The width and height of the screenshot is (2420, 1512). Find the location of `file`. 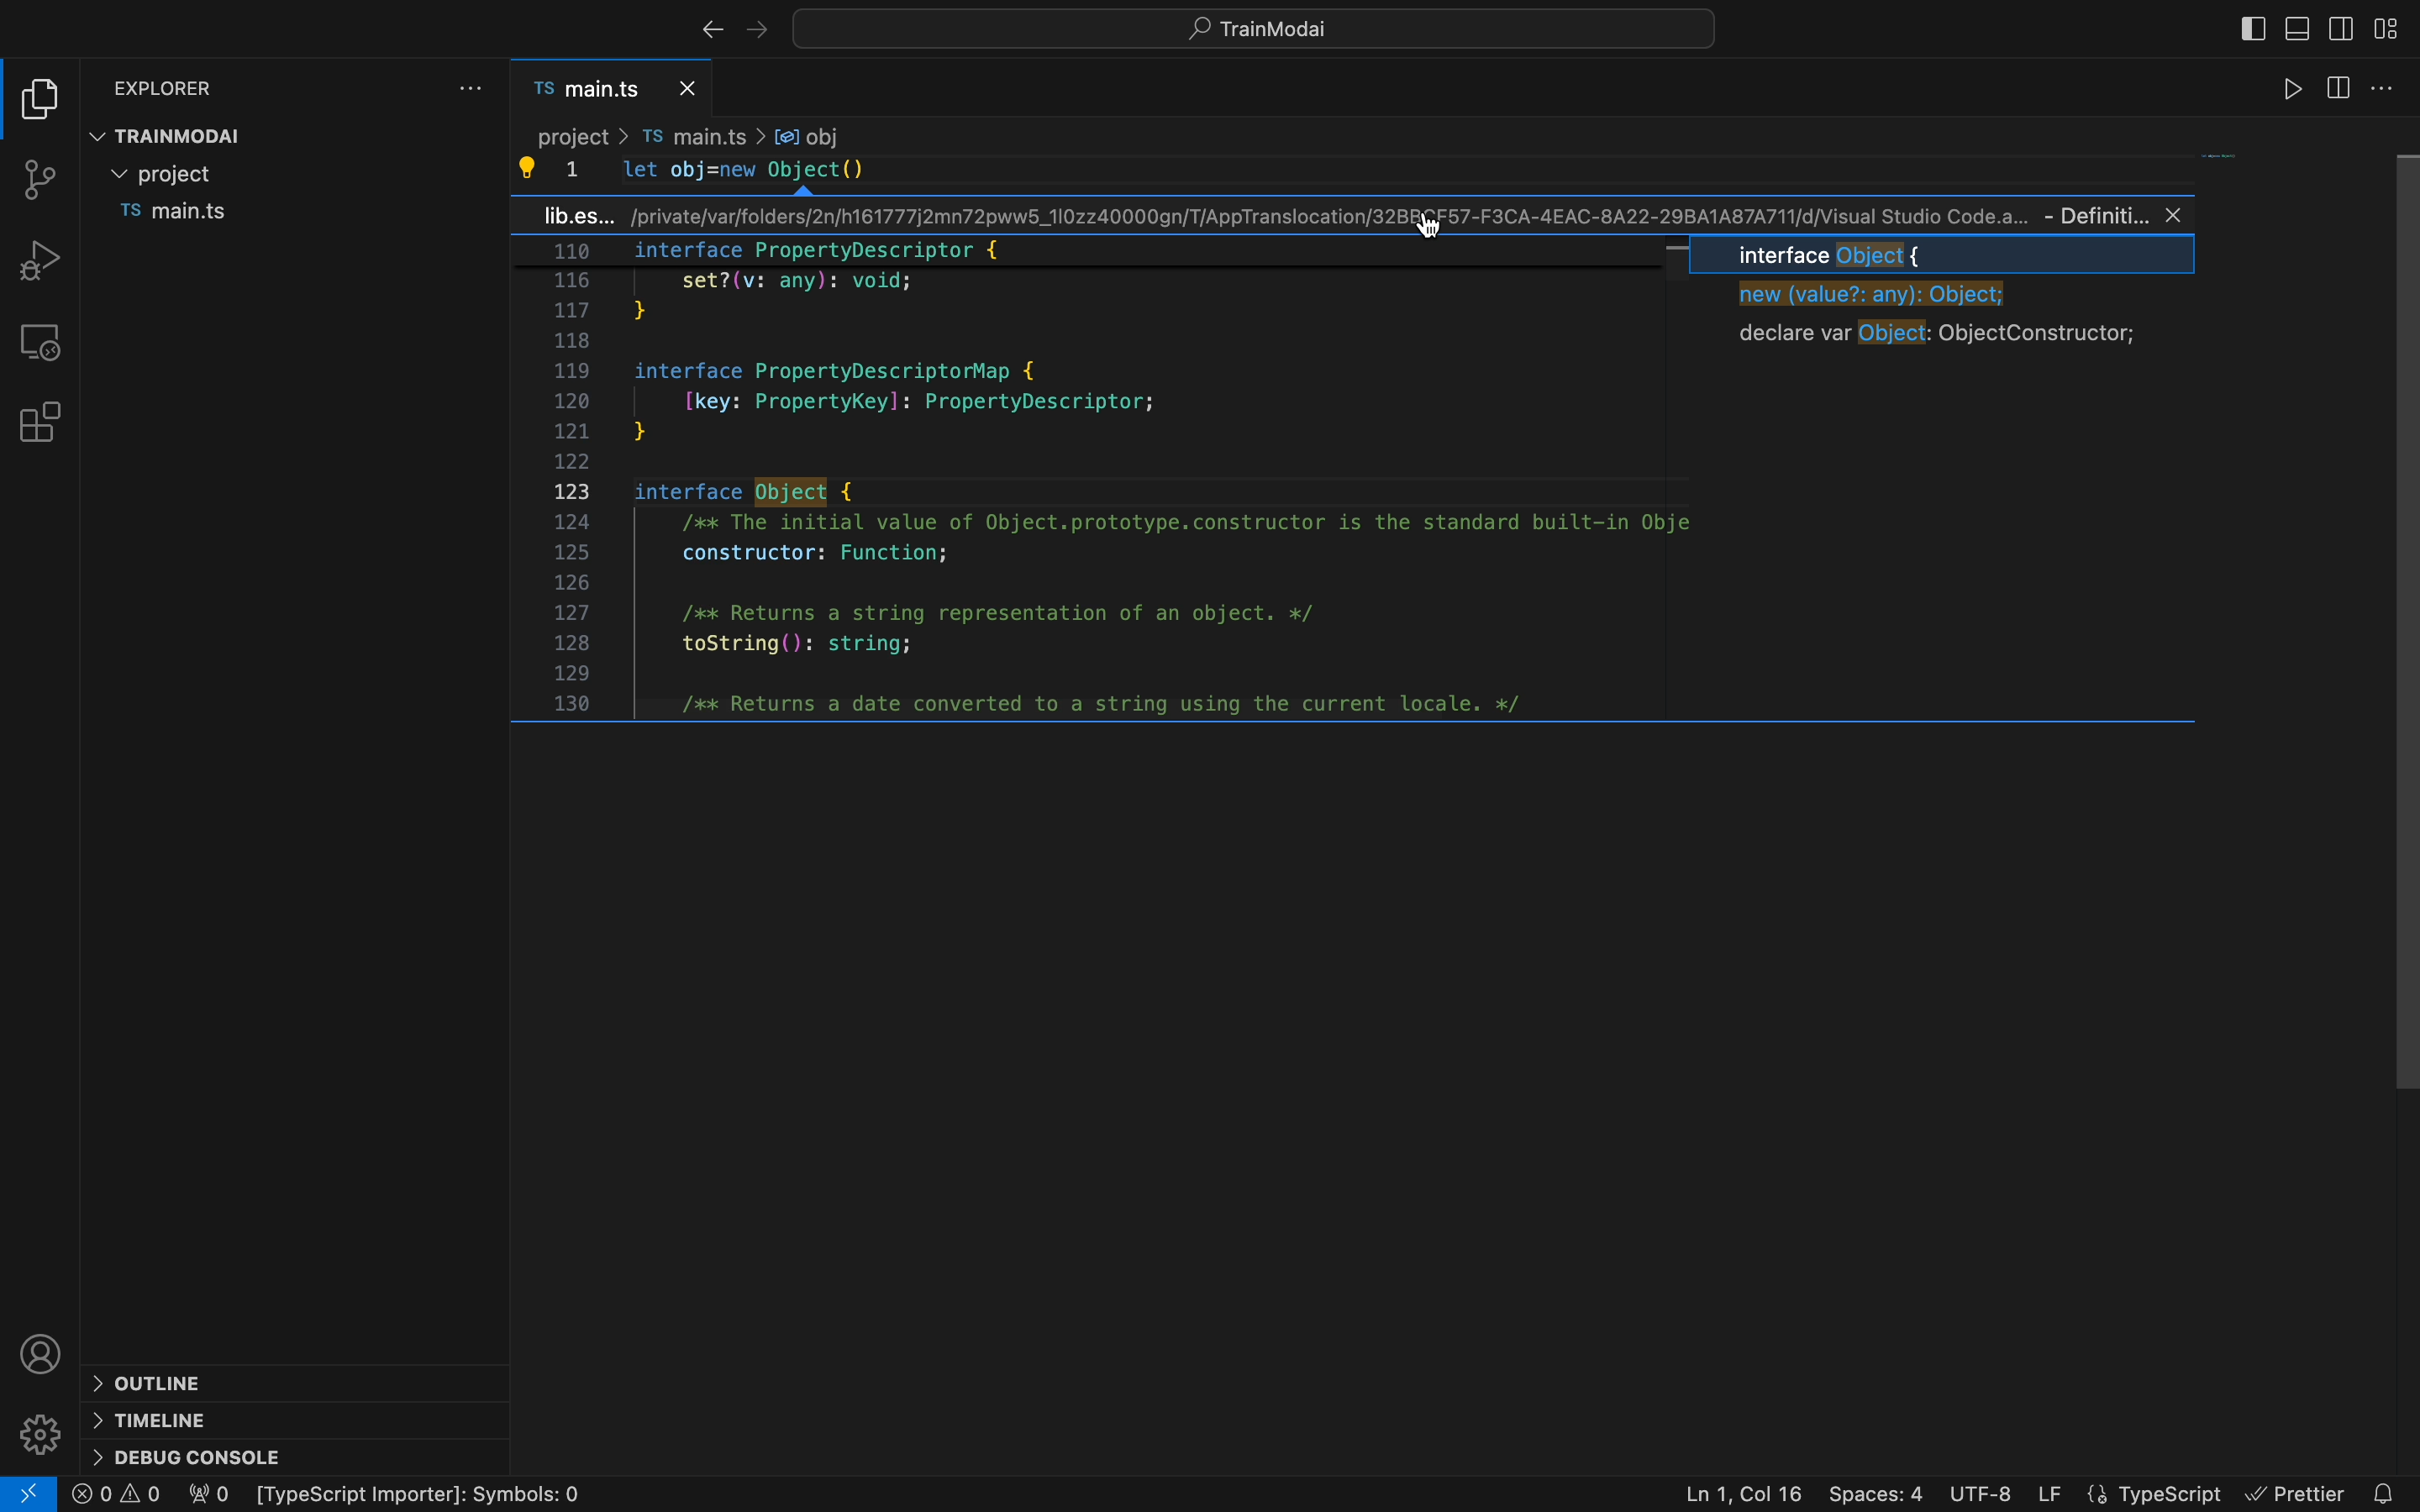

file is located at coordinates (173, 213).